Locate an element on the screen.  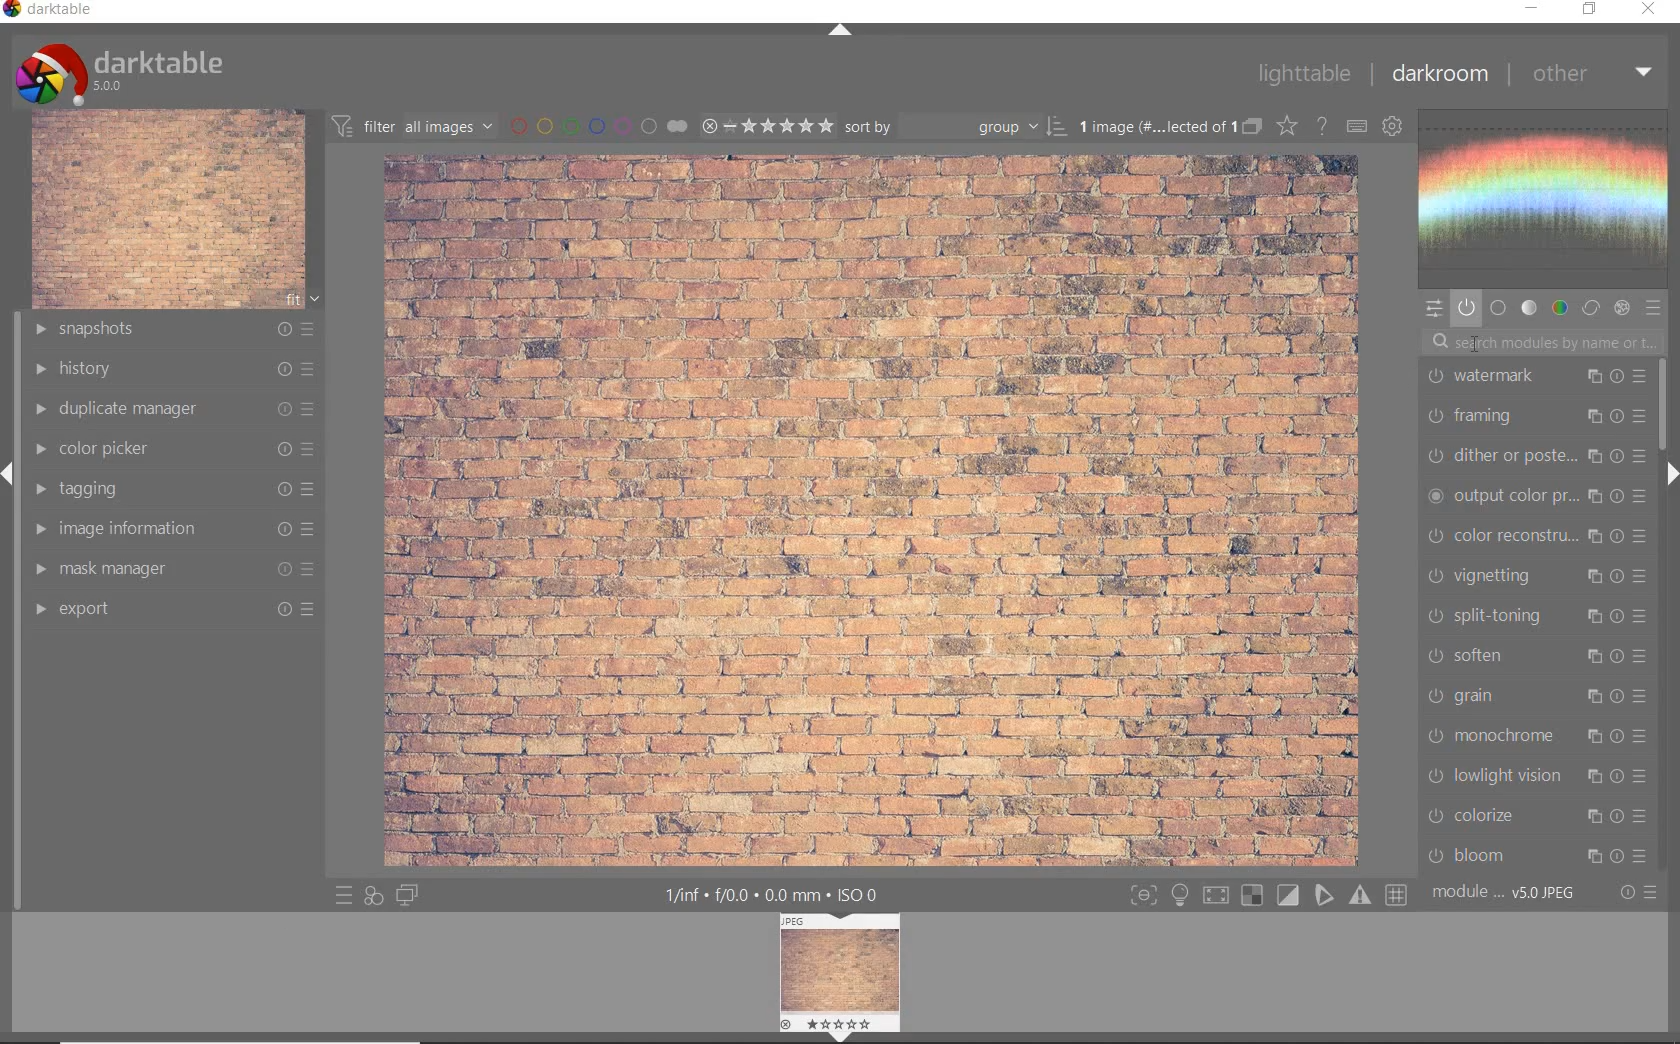
history is located at coordinates (177, 369).